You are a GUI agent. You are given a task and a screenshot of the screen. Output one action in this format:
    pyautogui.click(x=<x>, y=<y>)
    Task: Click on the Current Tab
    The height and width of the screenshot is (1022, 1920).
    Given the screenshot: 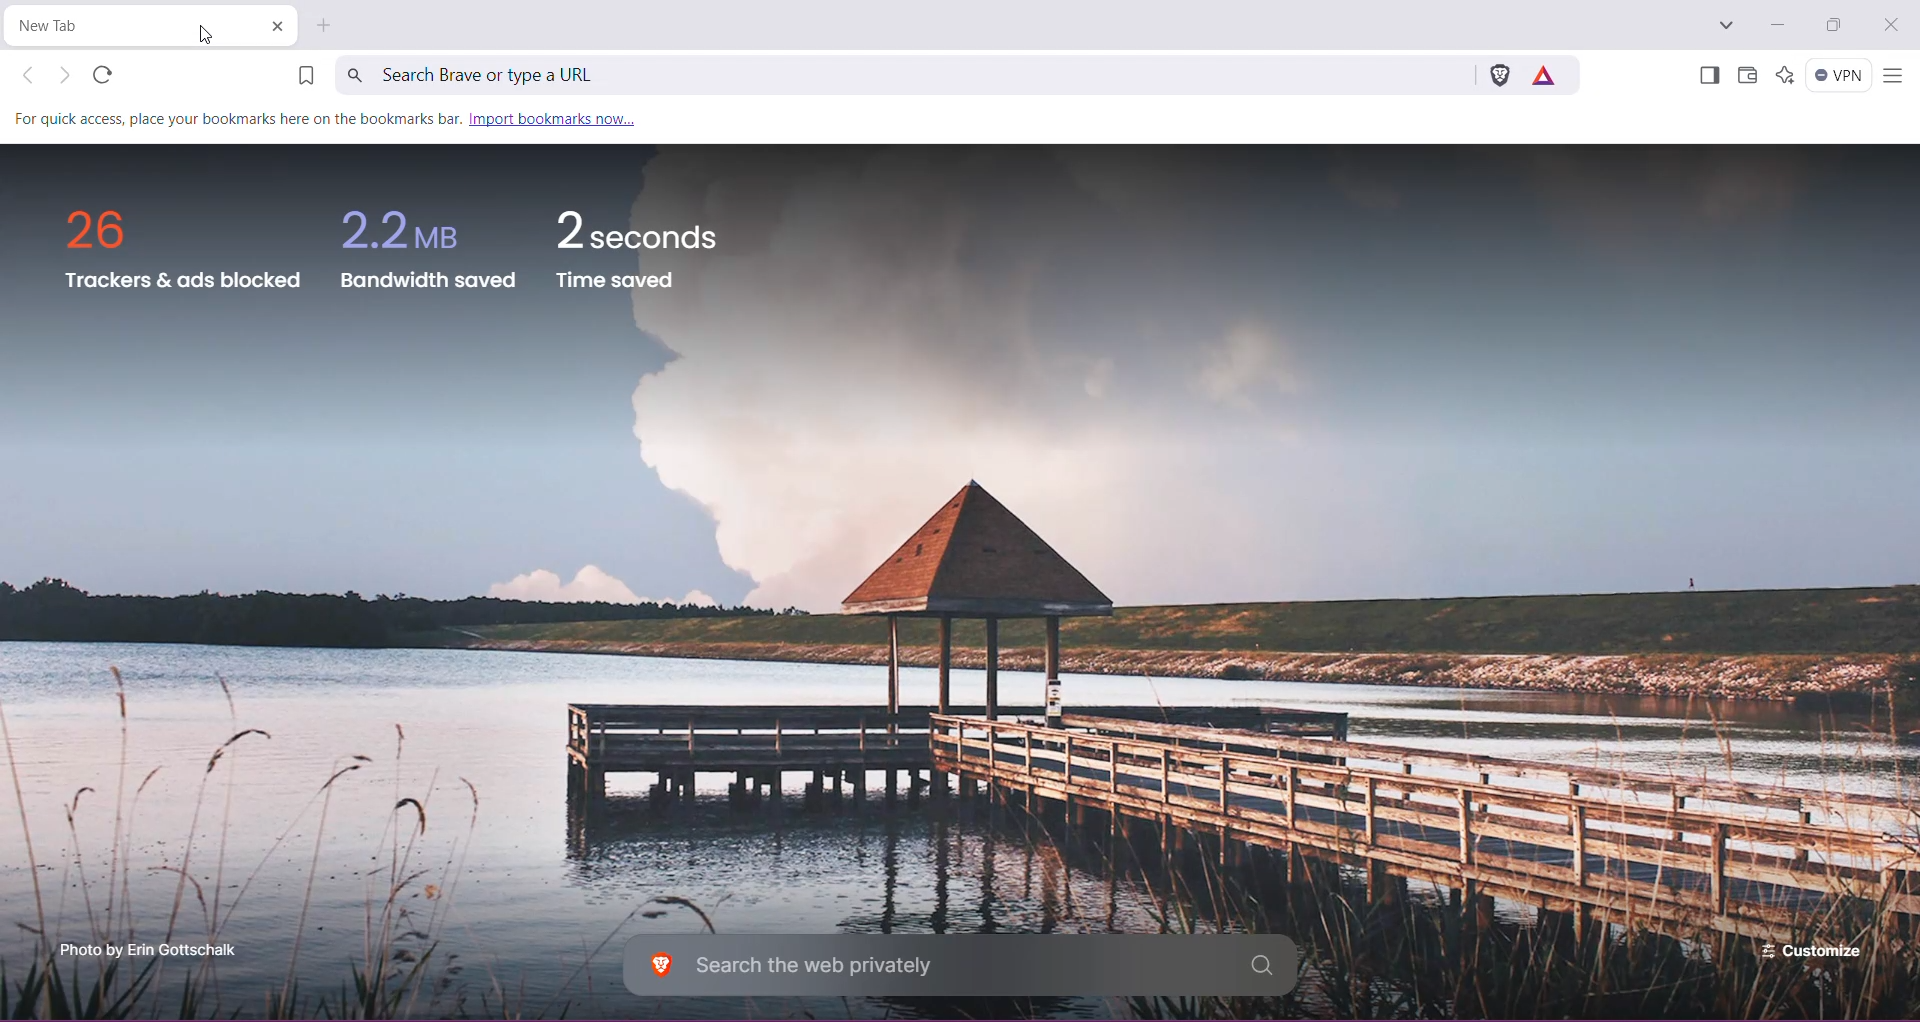 What is the action you would take?
    pyautogui.click(x=80, y=26)
    